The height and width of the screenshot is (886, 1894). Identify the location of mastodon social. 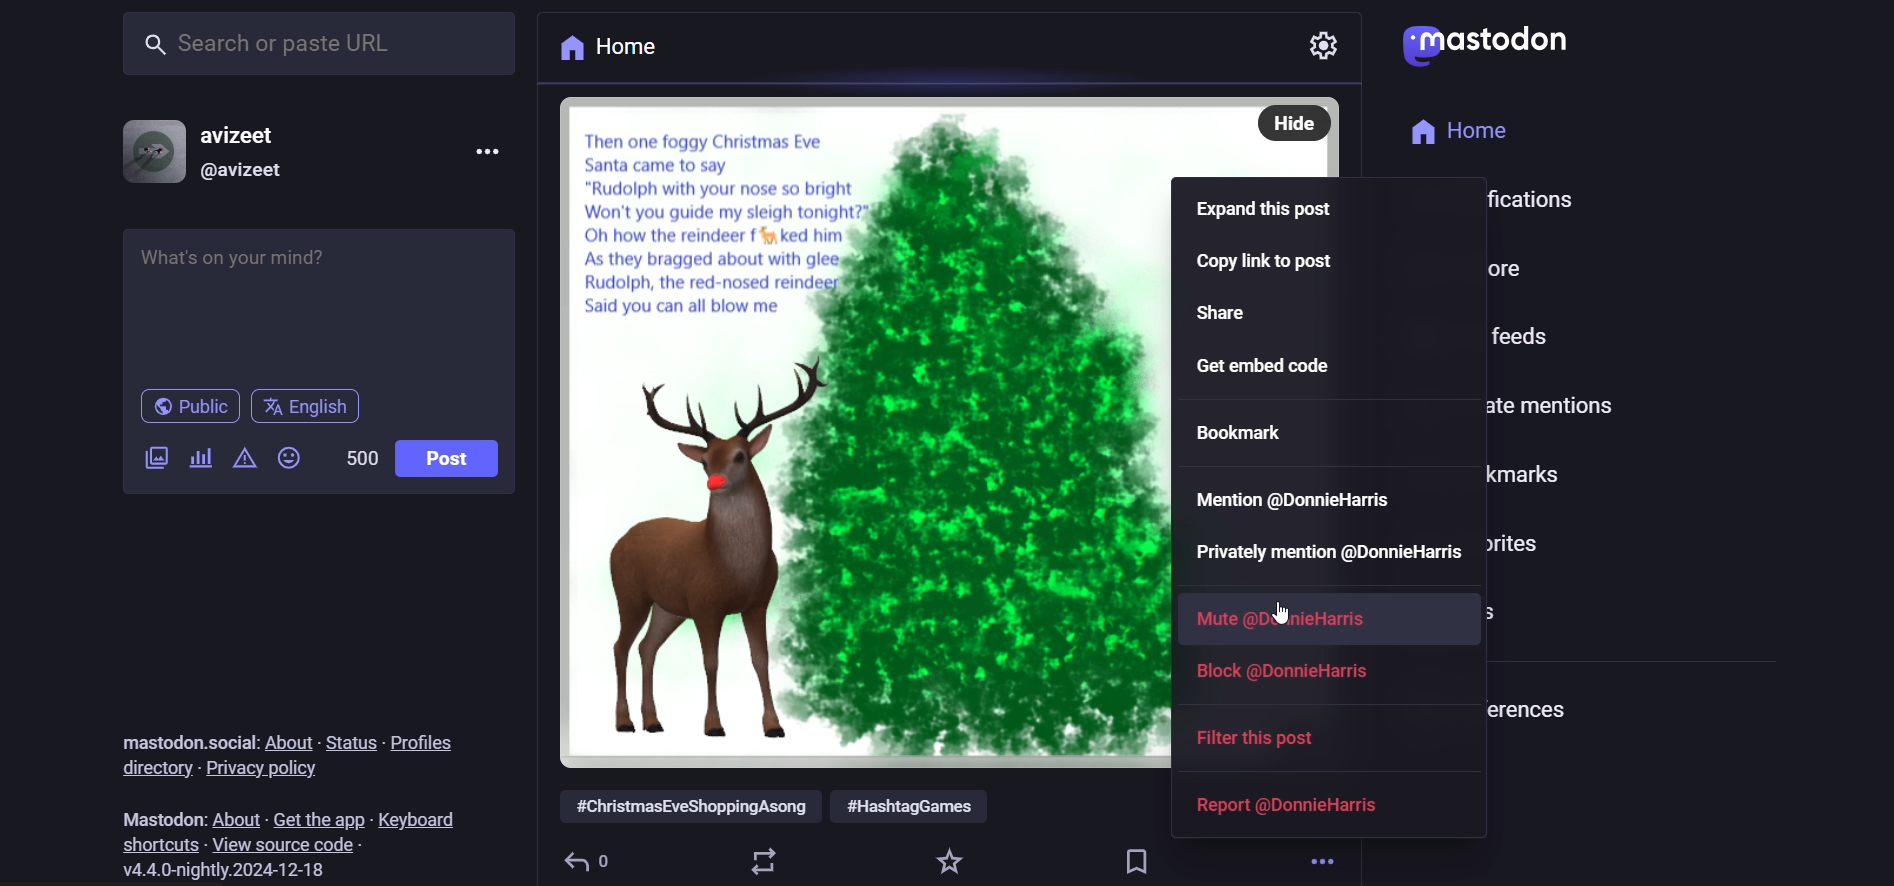
(186, 742).